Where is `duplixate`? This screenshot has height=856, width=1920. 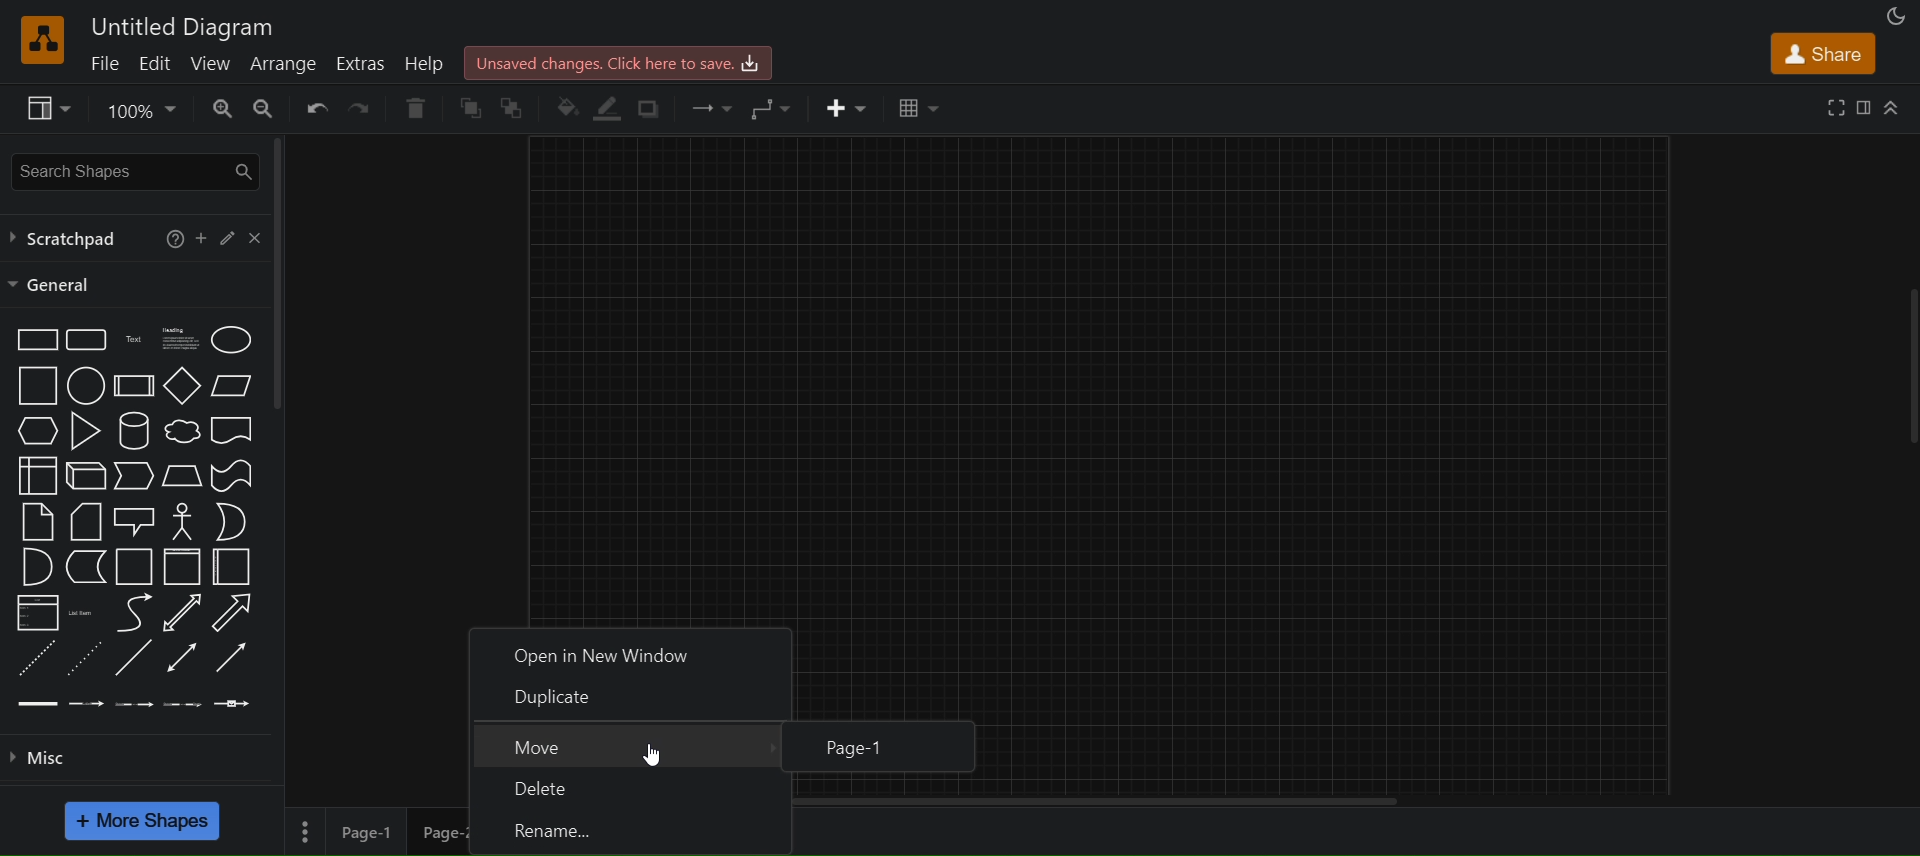 duplixate is located at coordinates (633, 696).